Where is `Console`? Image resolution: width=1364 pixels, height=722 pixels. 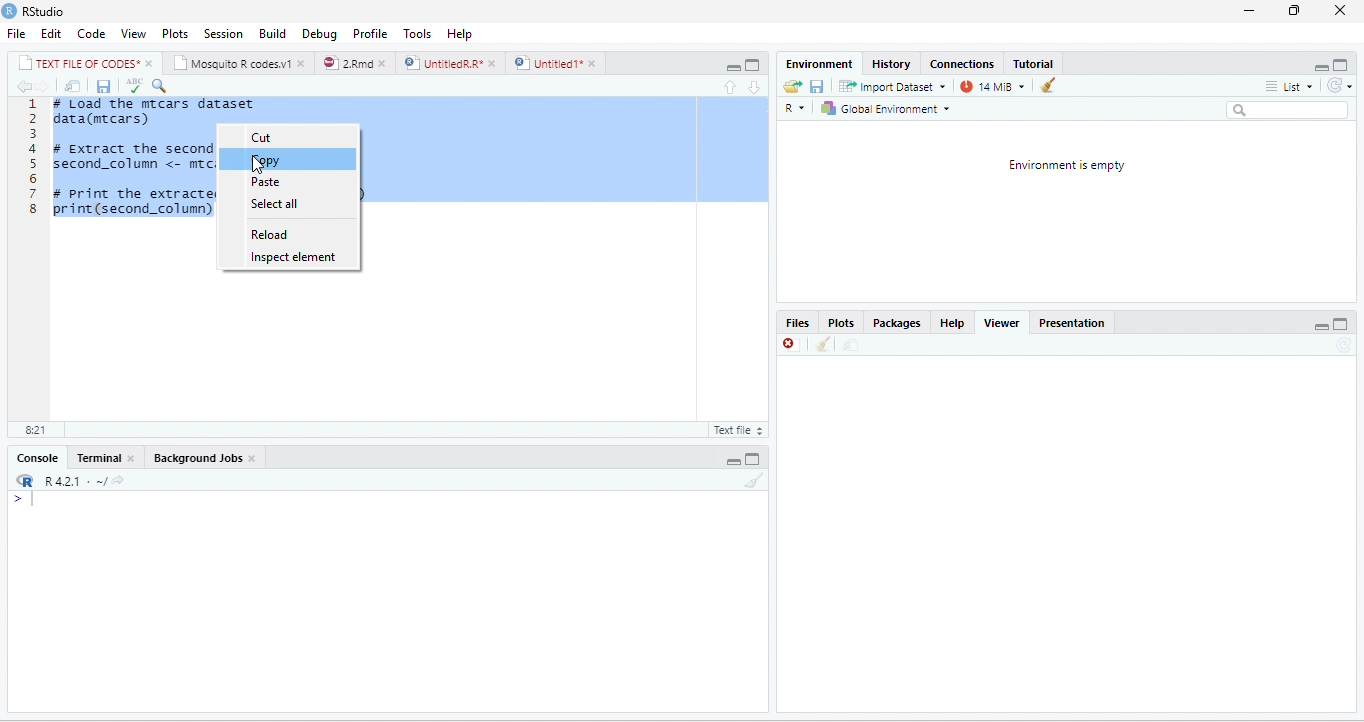 Console is located at coordinates (34, 458).